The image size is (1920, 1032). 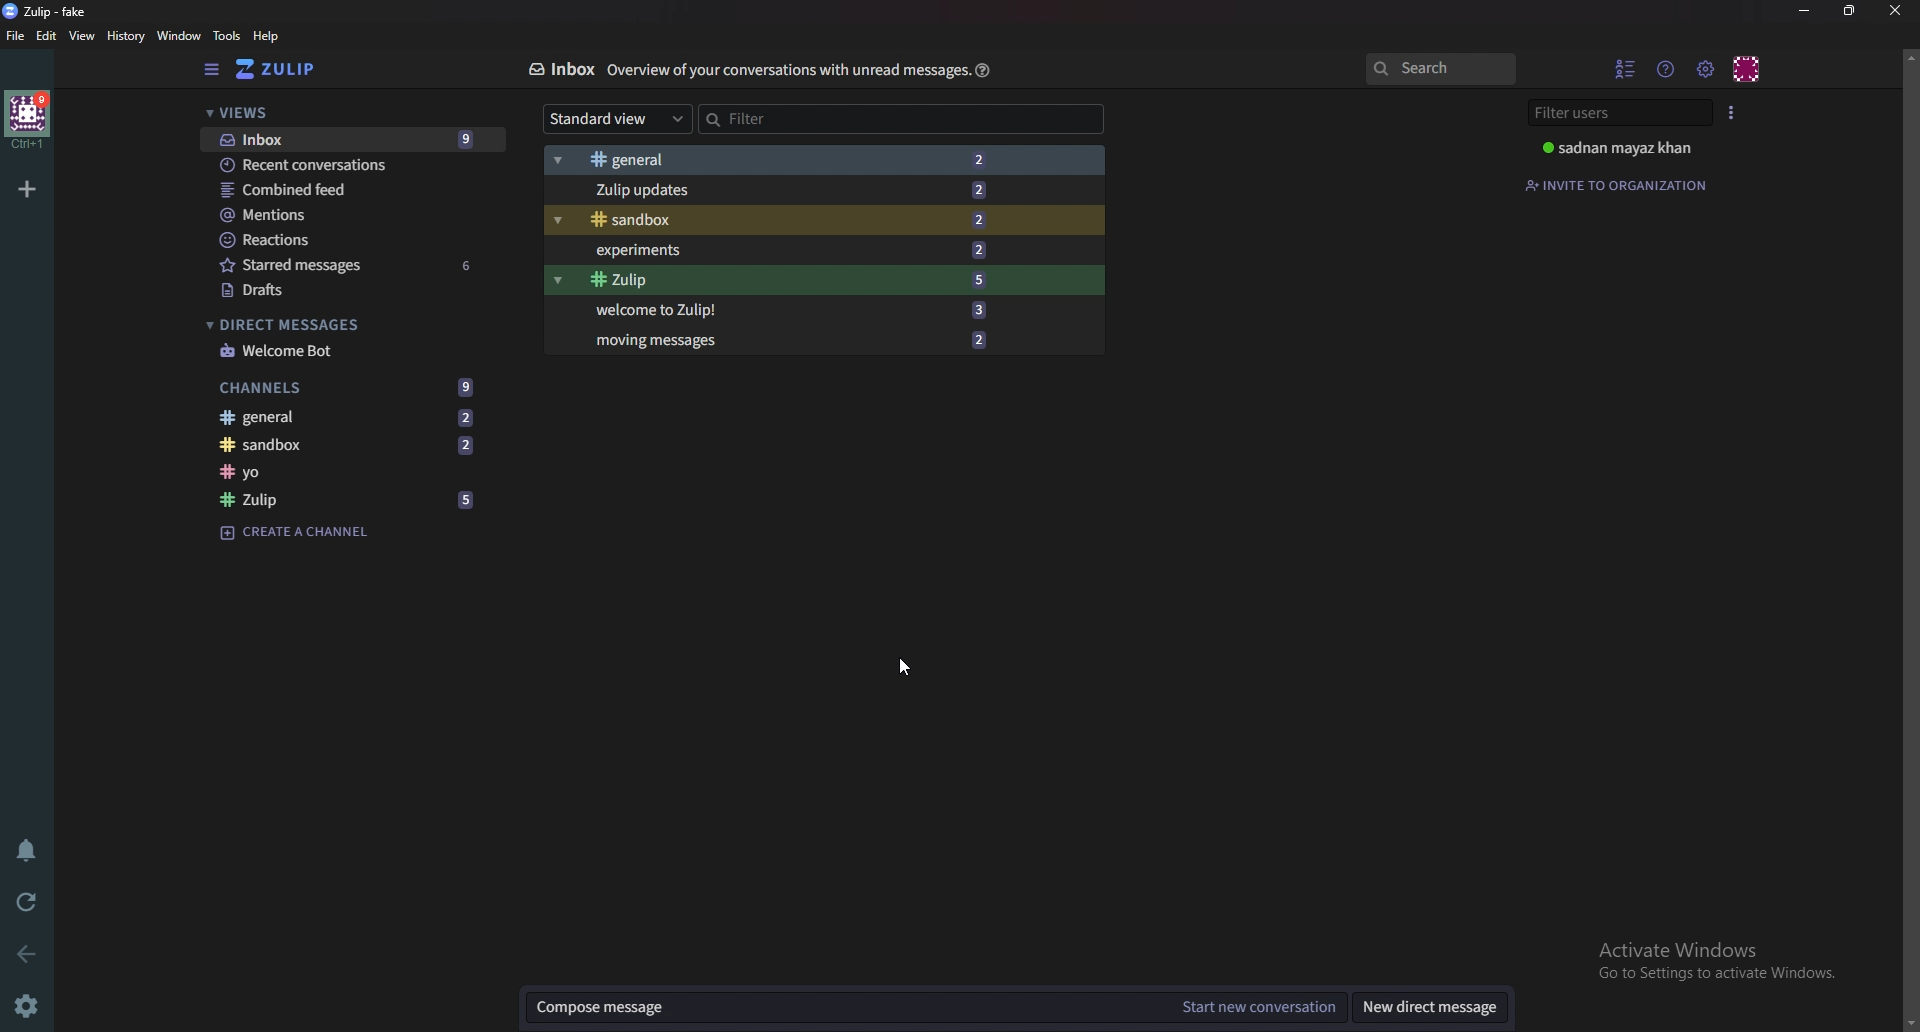 I want to click on Hide sidebar, so click(x=214, y=70).